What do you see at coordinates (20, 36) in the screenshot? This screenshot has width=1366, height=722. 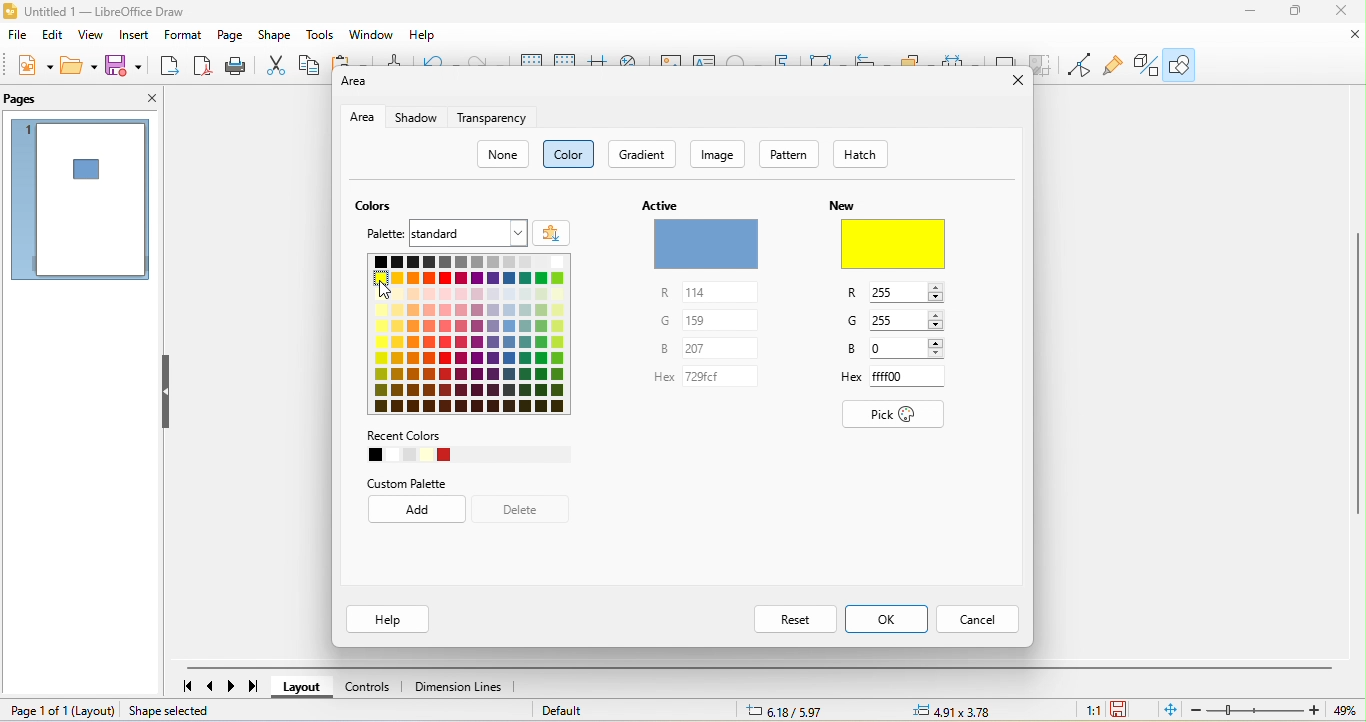 I see `file` at bounding box center [20, 36].